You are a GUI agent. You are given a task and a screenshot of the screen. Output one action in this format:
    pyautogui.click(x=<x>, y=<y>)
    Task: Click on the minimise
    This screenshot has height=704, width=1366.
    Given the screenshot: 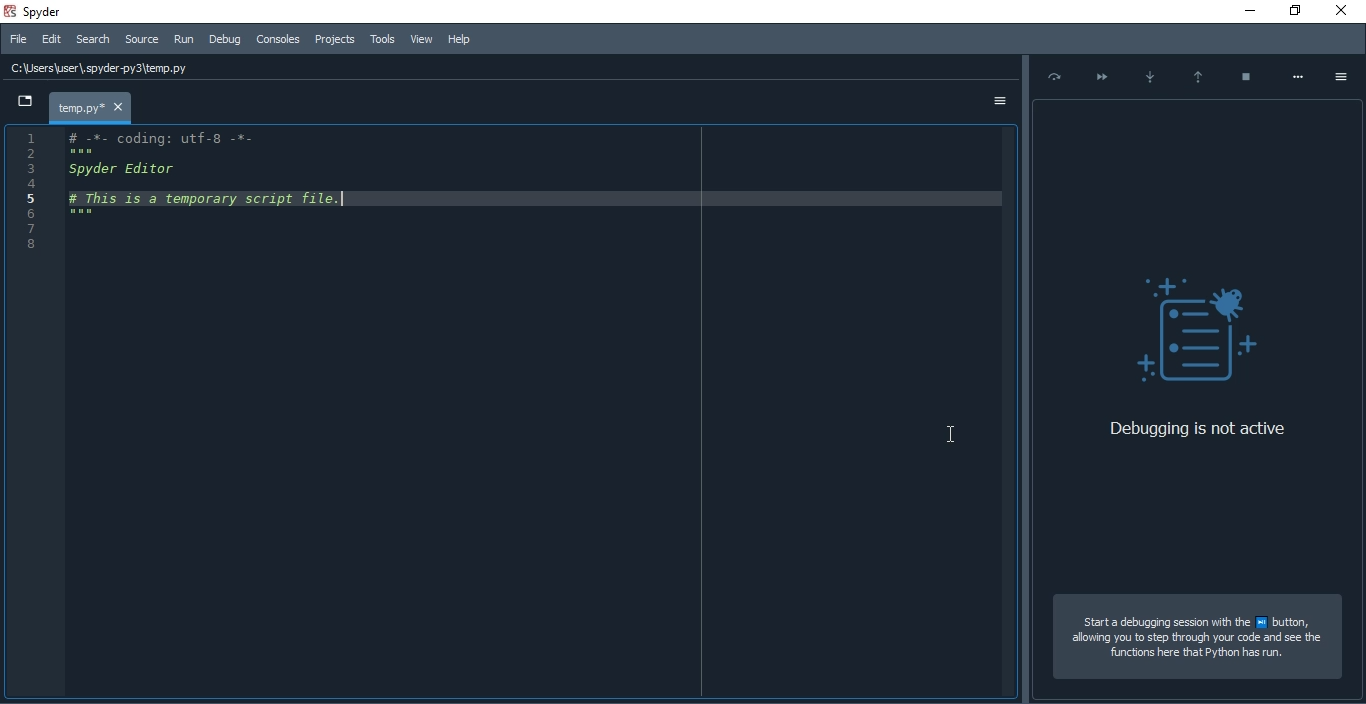 What is the action you would take?
    pyautogui.click(x=1247, y=11)
    